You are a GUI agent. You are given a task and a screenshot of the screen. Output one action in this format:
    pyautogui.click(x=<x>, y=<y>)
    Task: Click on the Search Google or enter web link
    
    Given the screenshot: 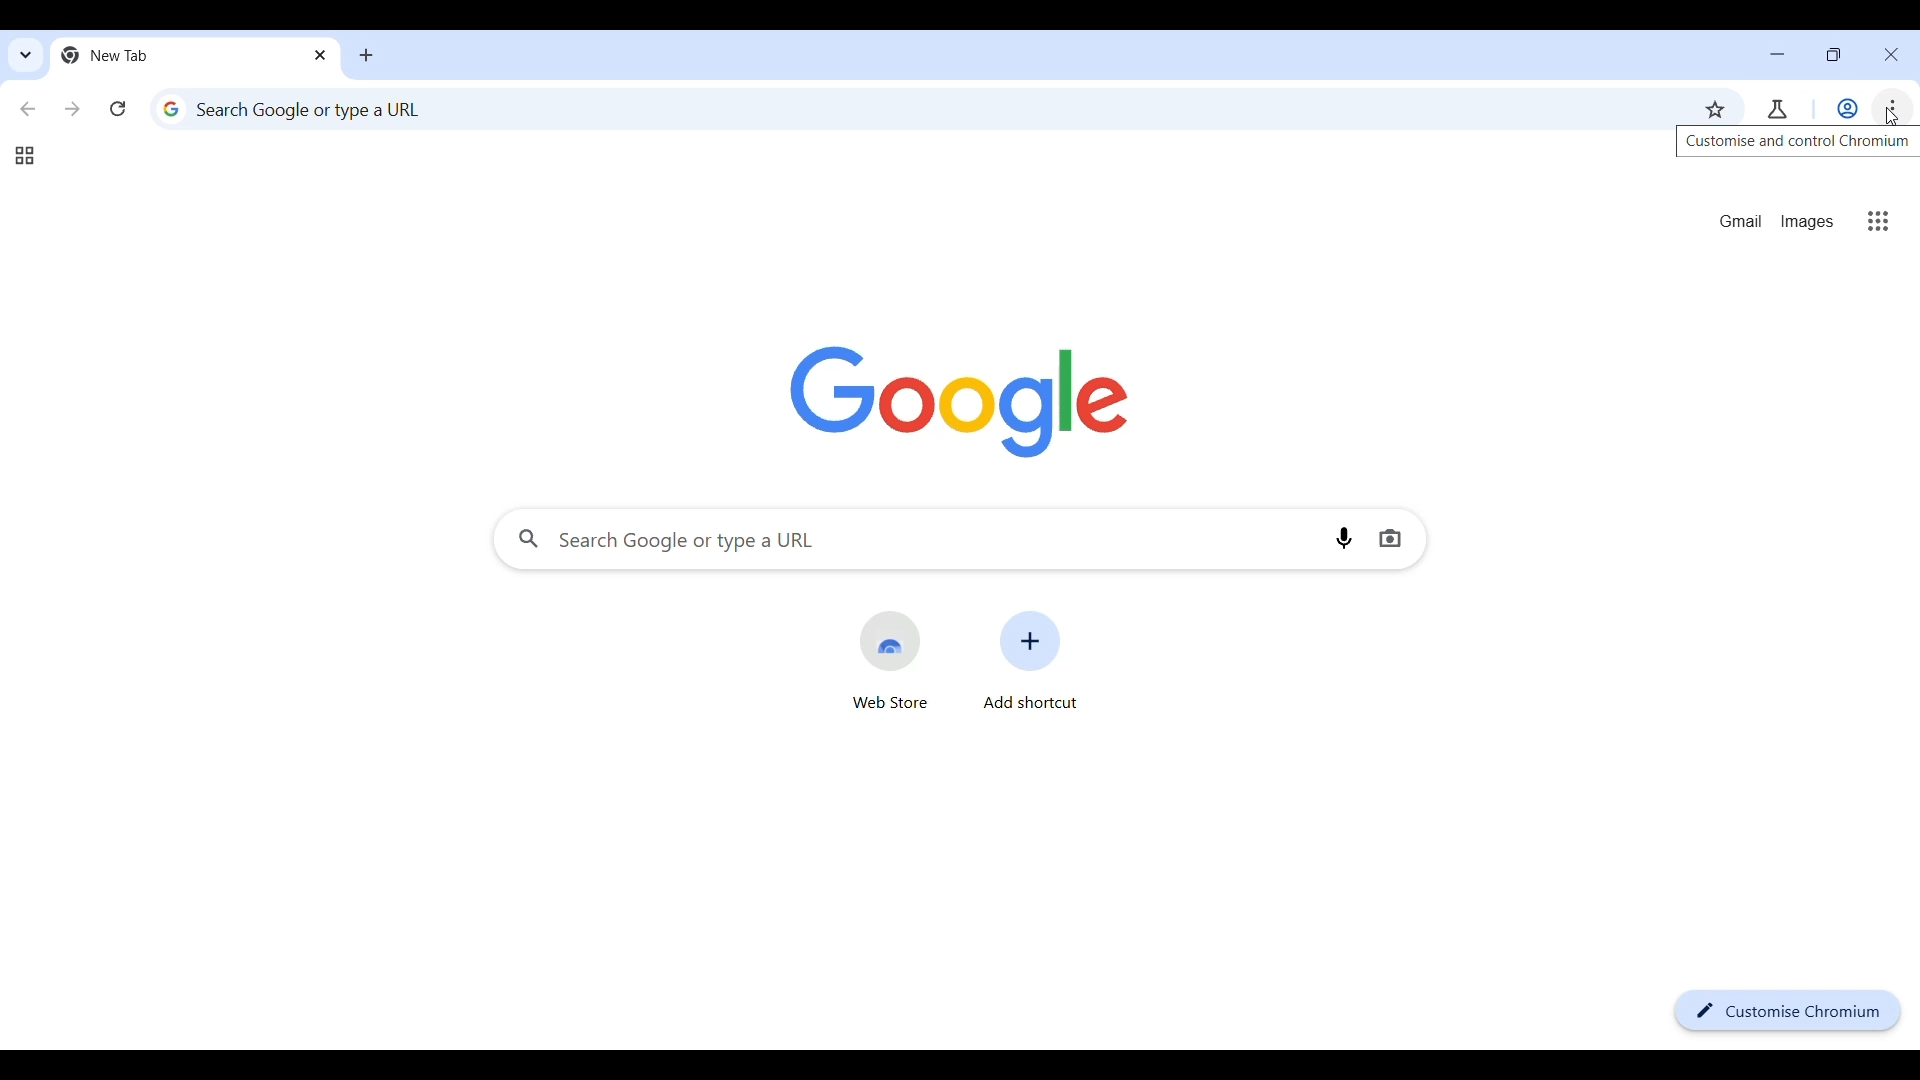 What is the action you would take?
    pyautogui.click(x=914, y=110)
    